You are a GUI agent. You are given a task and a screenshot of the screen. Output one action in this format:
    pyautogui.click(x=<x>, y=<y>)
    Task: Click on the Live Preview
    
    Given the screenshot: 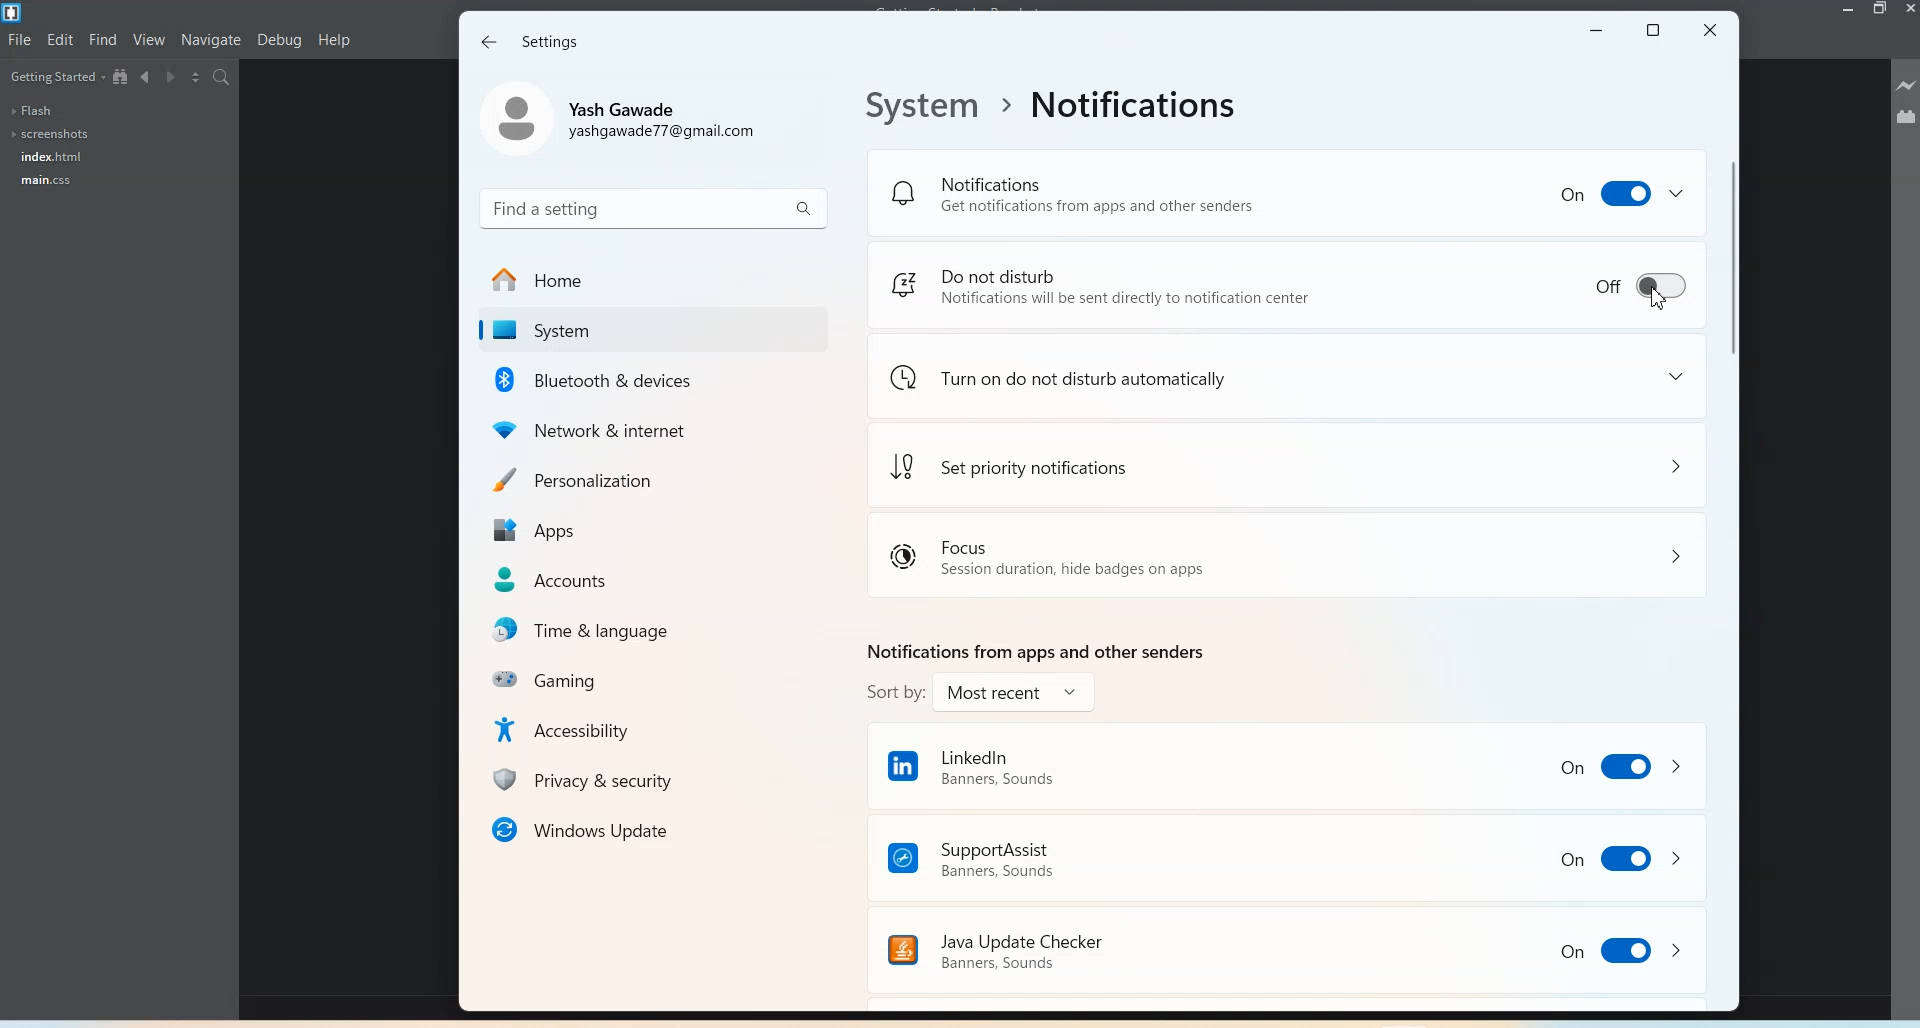 What is the action you would take?
    pyautogui.click(x=1906, y=85)
    